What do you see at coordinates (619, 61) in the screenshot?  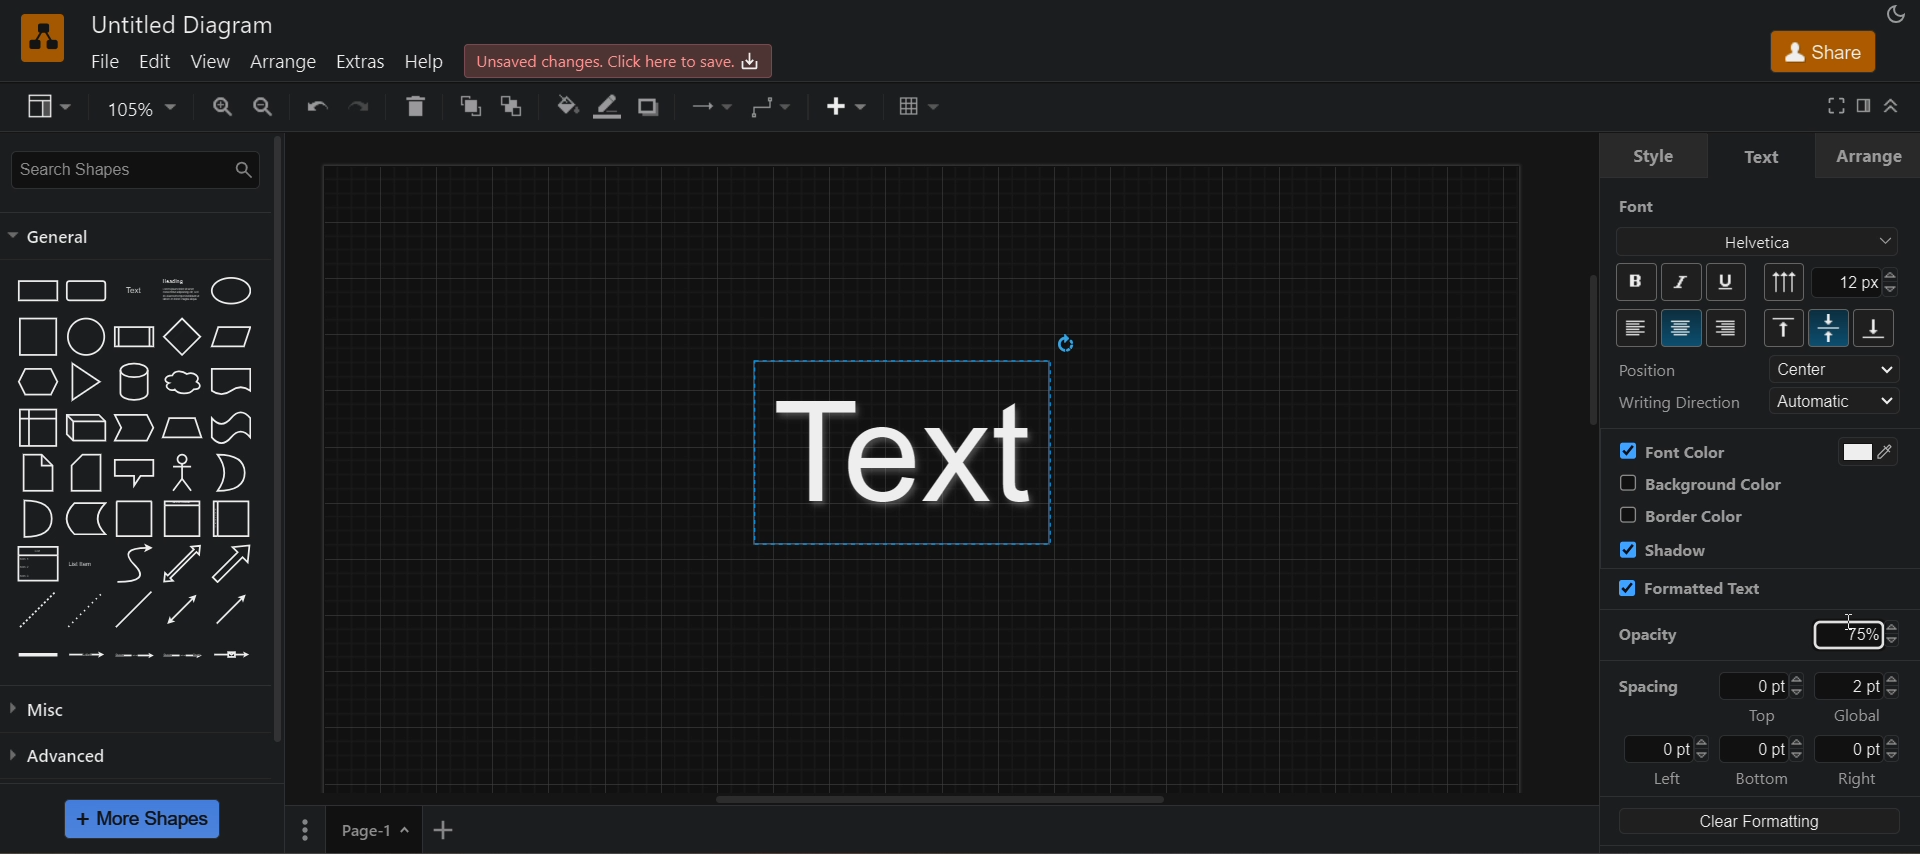 I see `unsaved changes. click here to save.` at bounding box center [619, 61].